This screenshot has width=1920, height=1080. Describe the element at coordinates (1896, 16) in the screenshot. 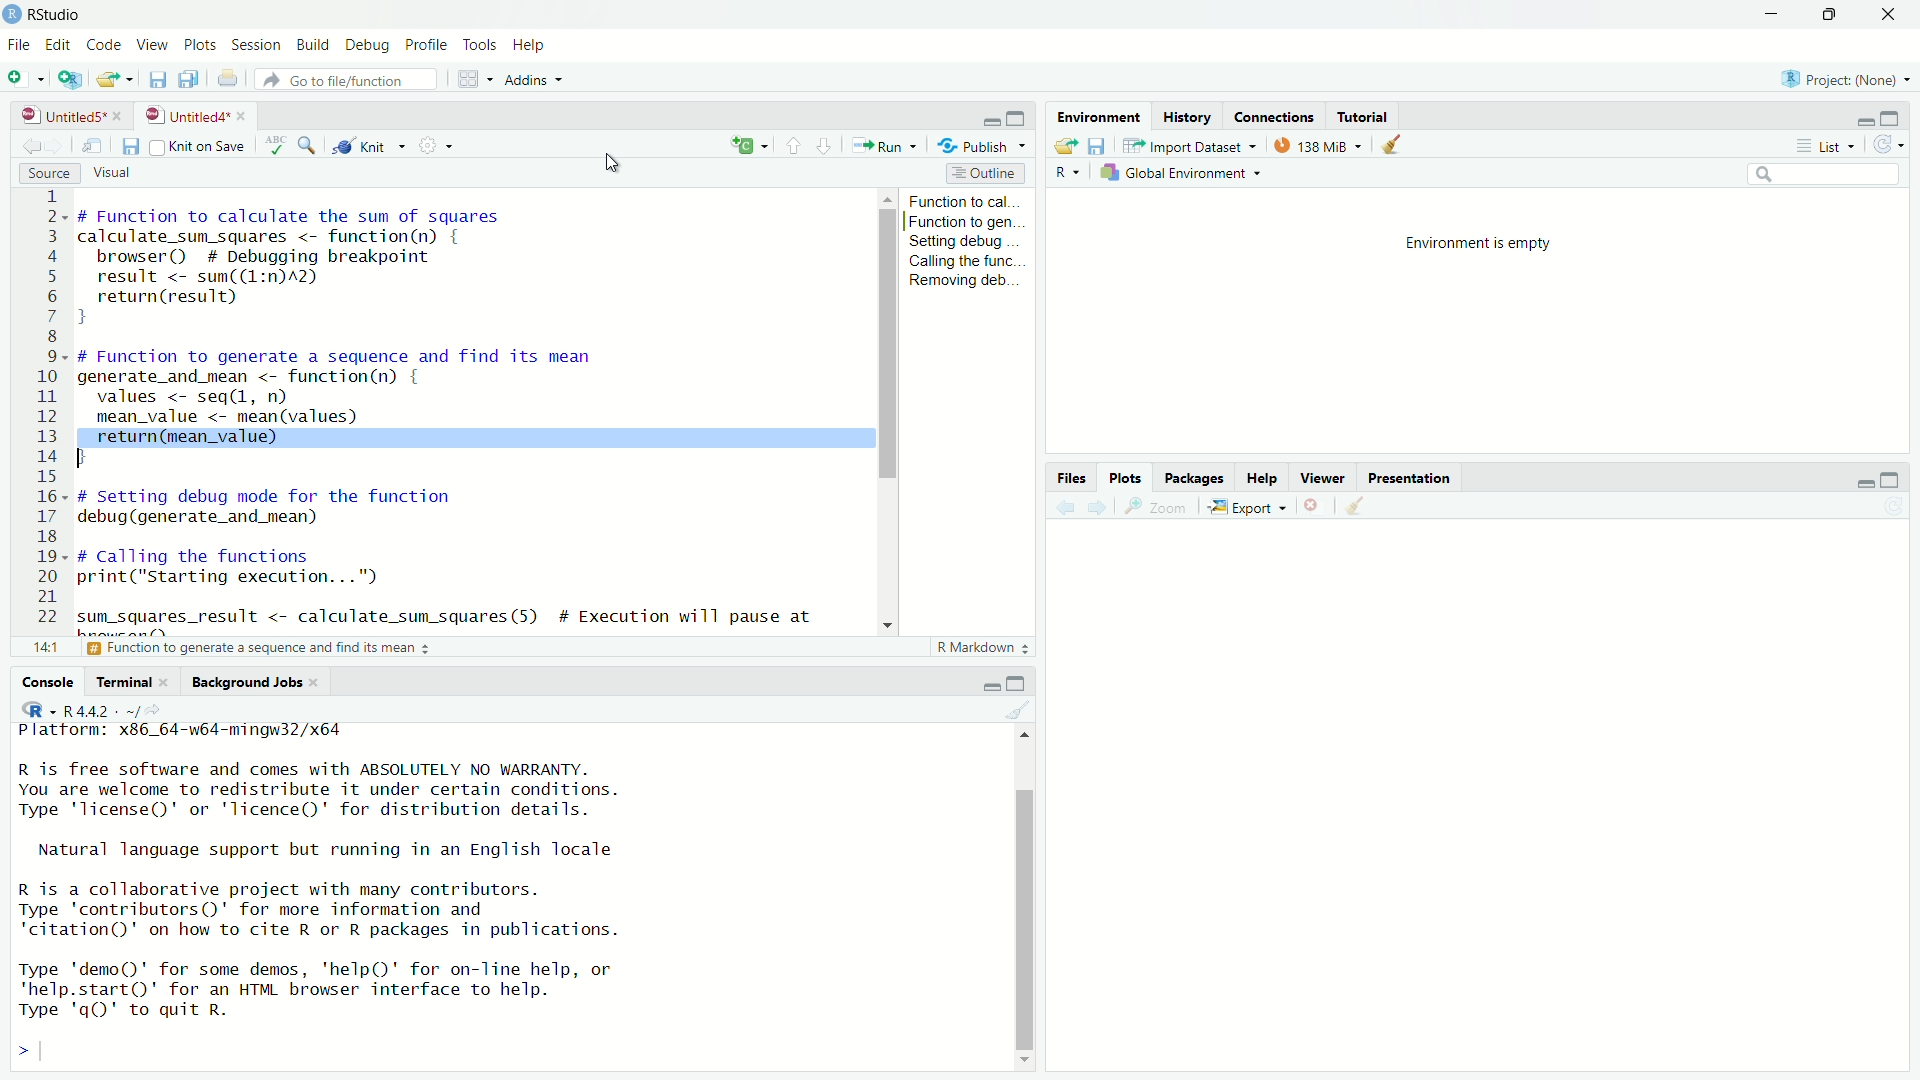

I see `close` at that location.